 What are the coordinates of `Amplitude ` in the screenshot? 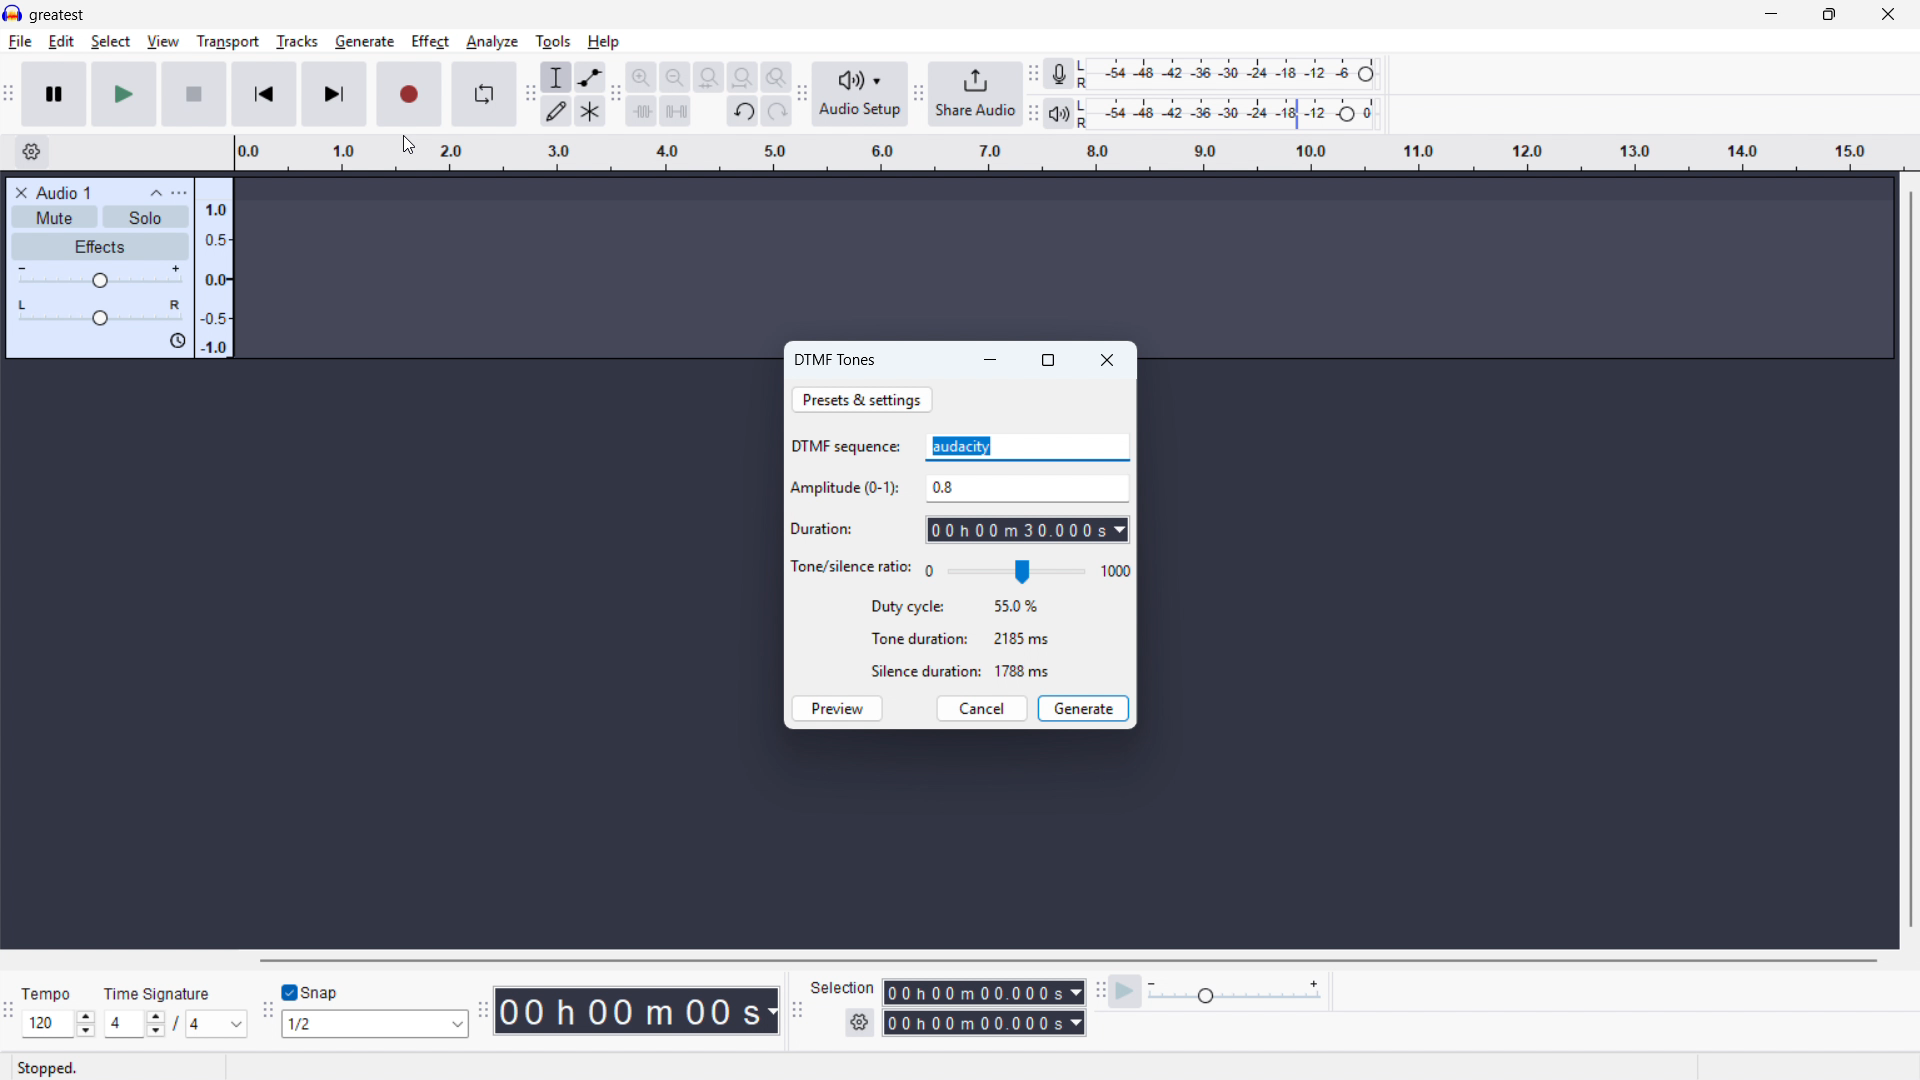 It's located at (1026, 489).